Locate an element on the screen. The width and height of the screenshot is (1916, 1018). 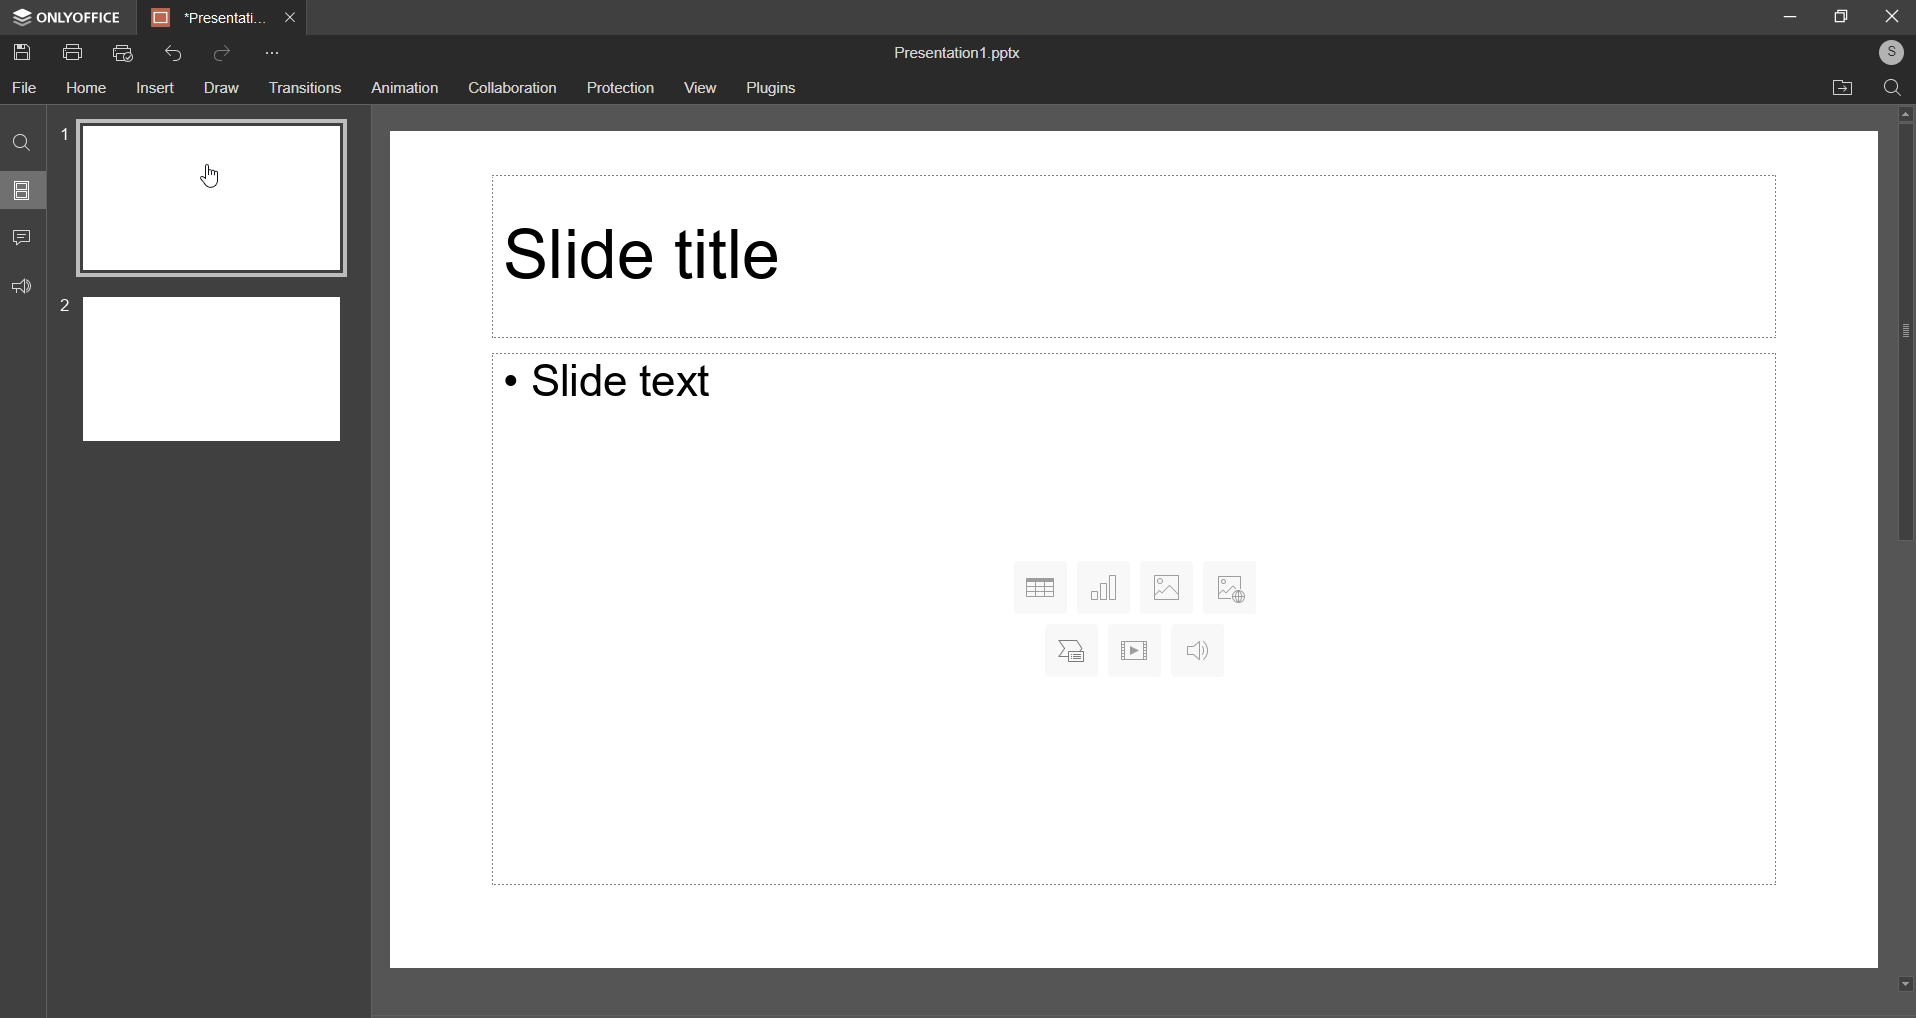
View is located at coordinates (699, 88).